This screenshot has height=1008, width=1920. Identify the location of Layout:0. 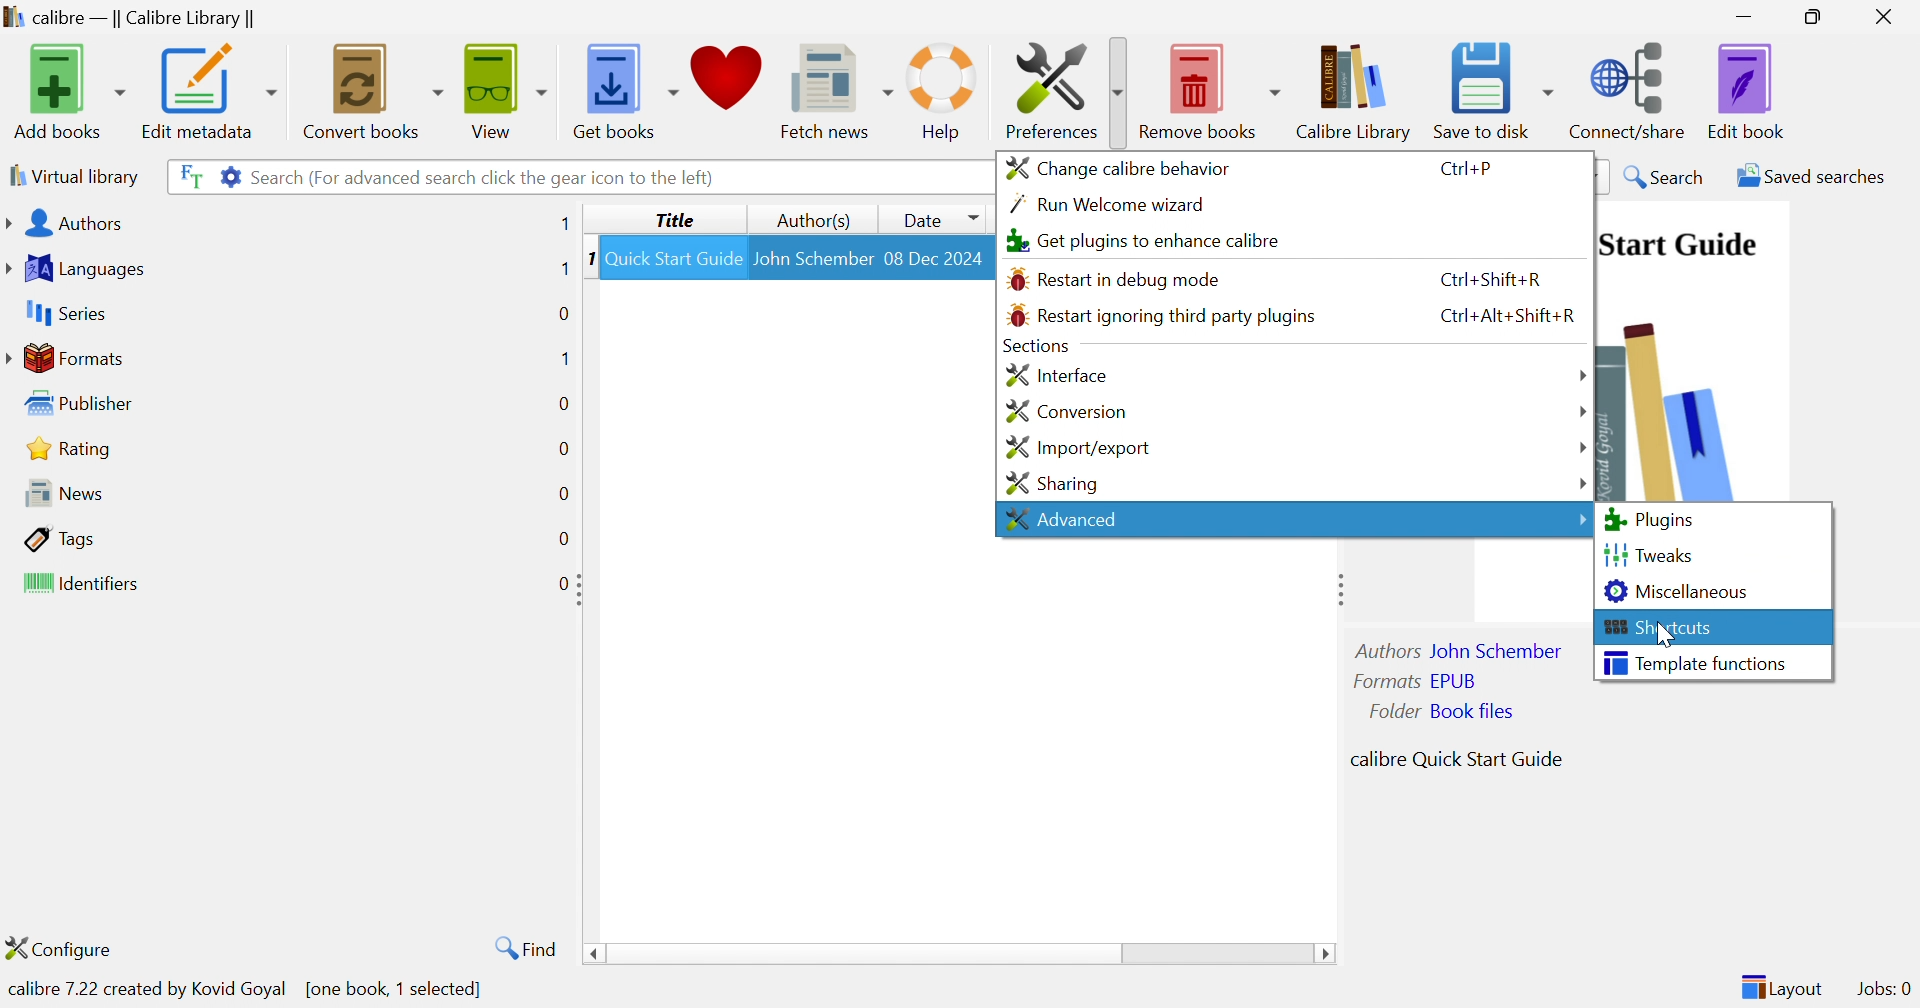
(1781, 986).